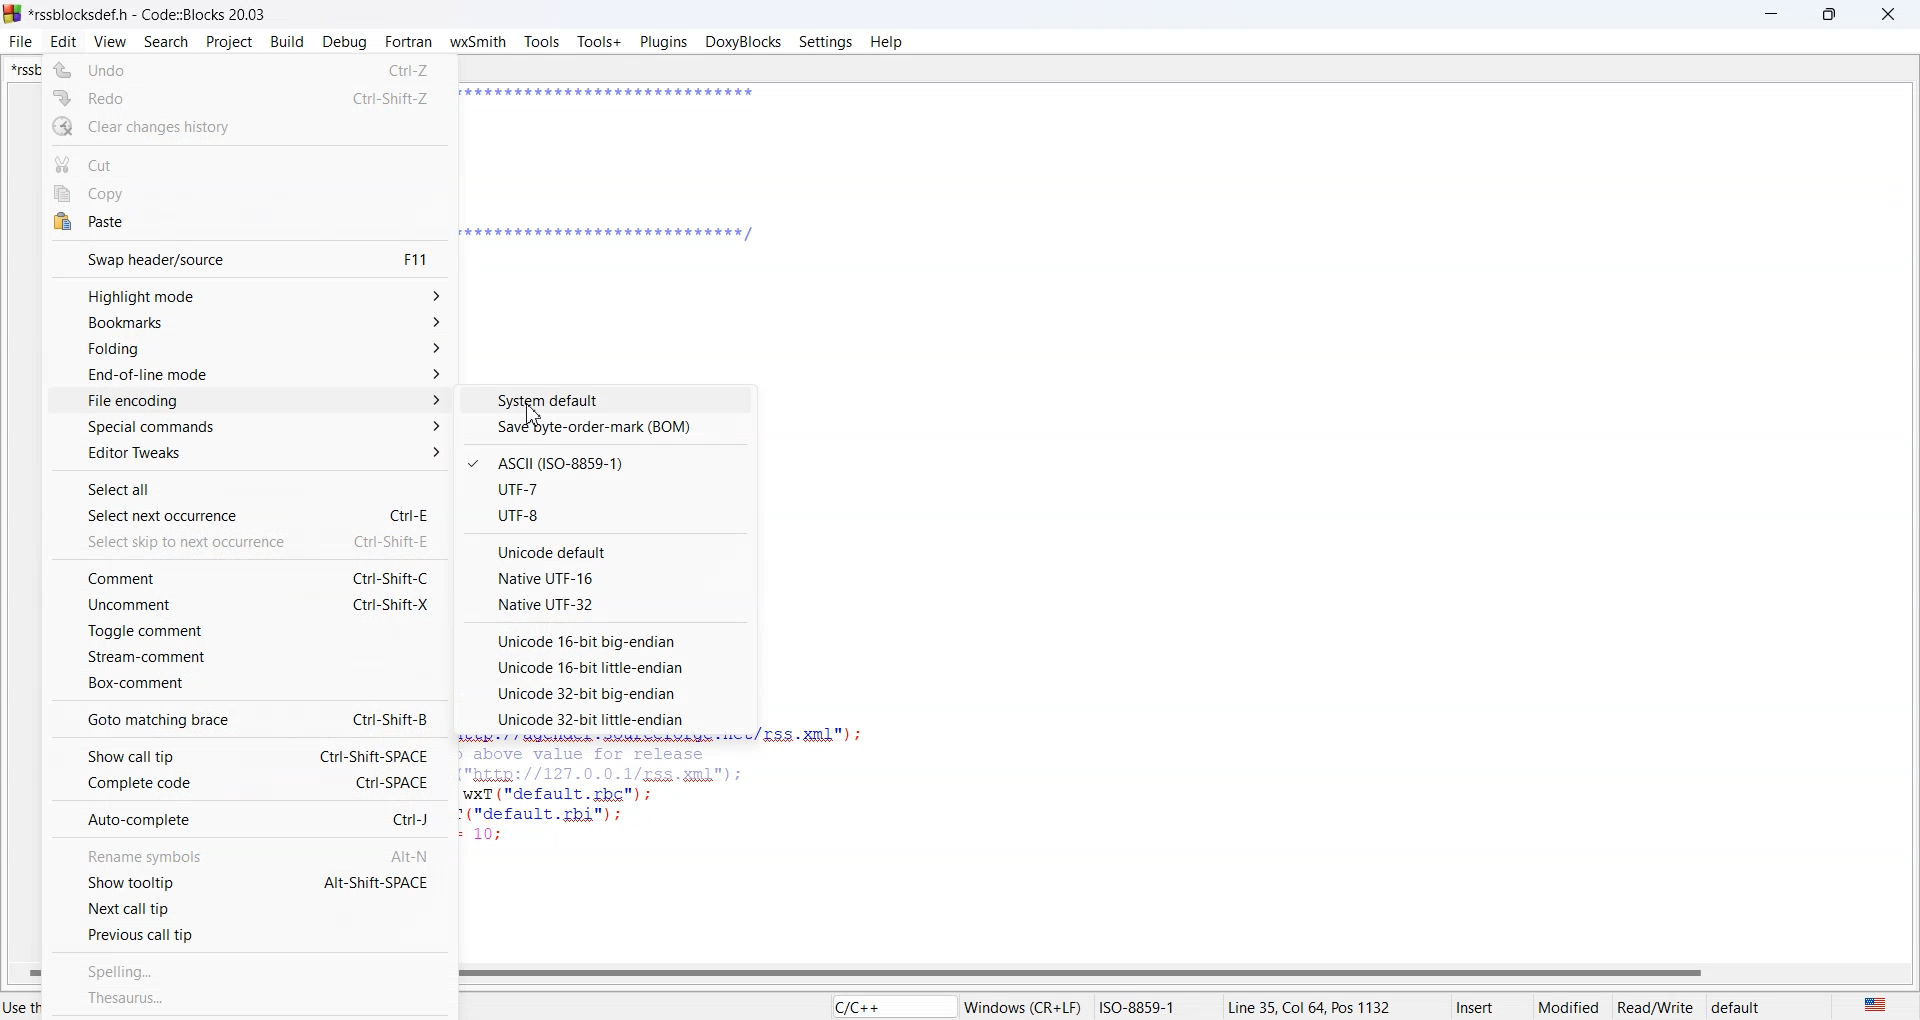  I want to click on Edit, so click(63, 42).